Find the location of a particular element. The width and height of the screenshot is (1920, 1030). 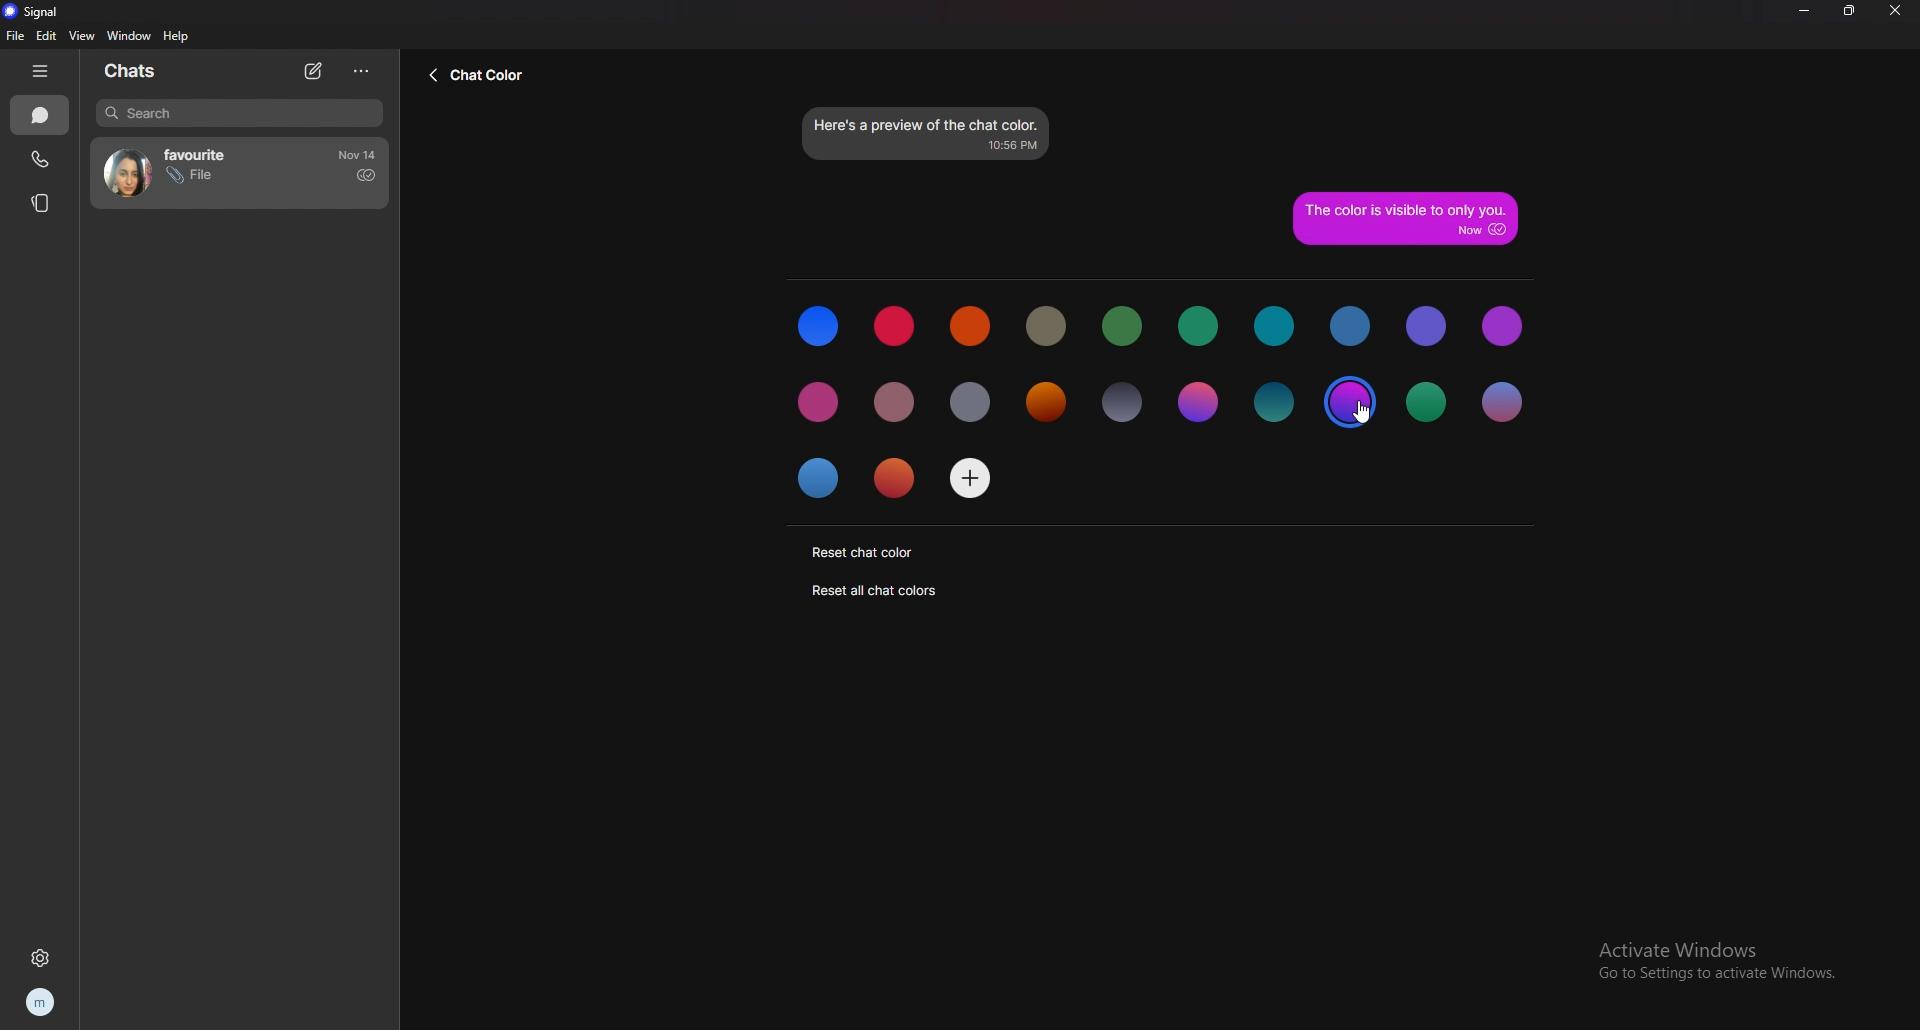

color is located at coordinates (1273, 405).